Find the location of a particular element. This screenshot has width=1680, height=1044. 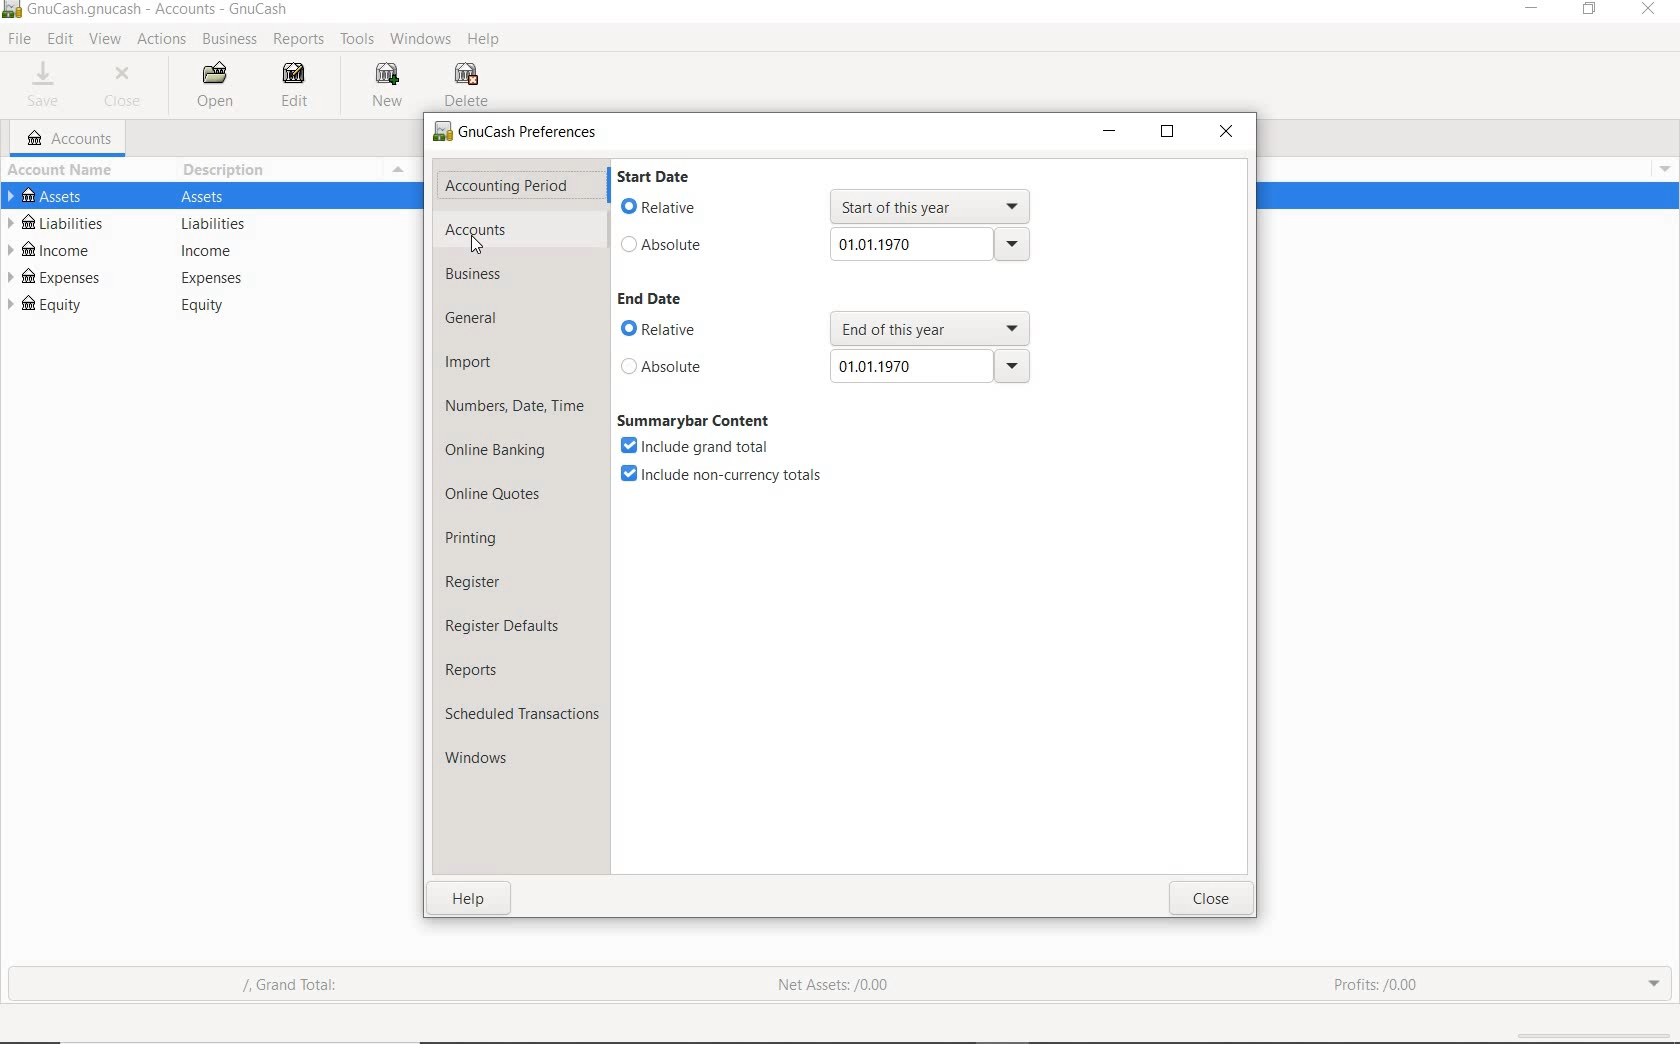

absolute is located at coordinates (679, 368).